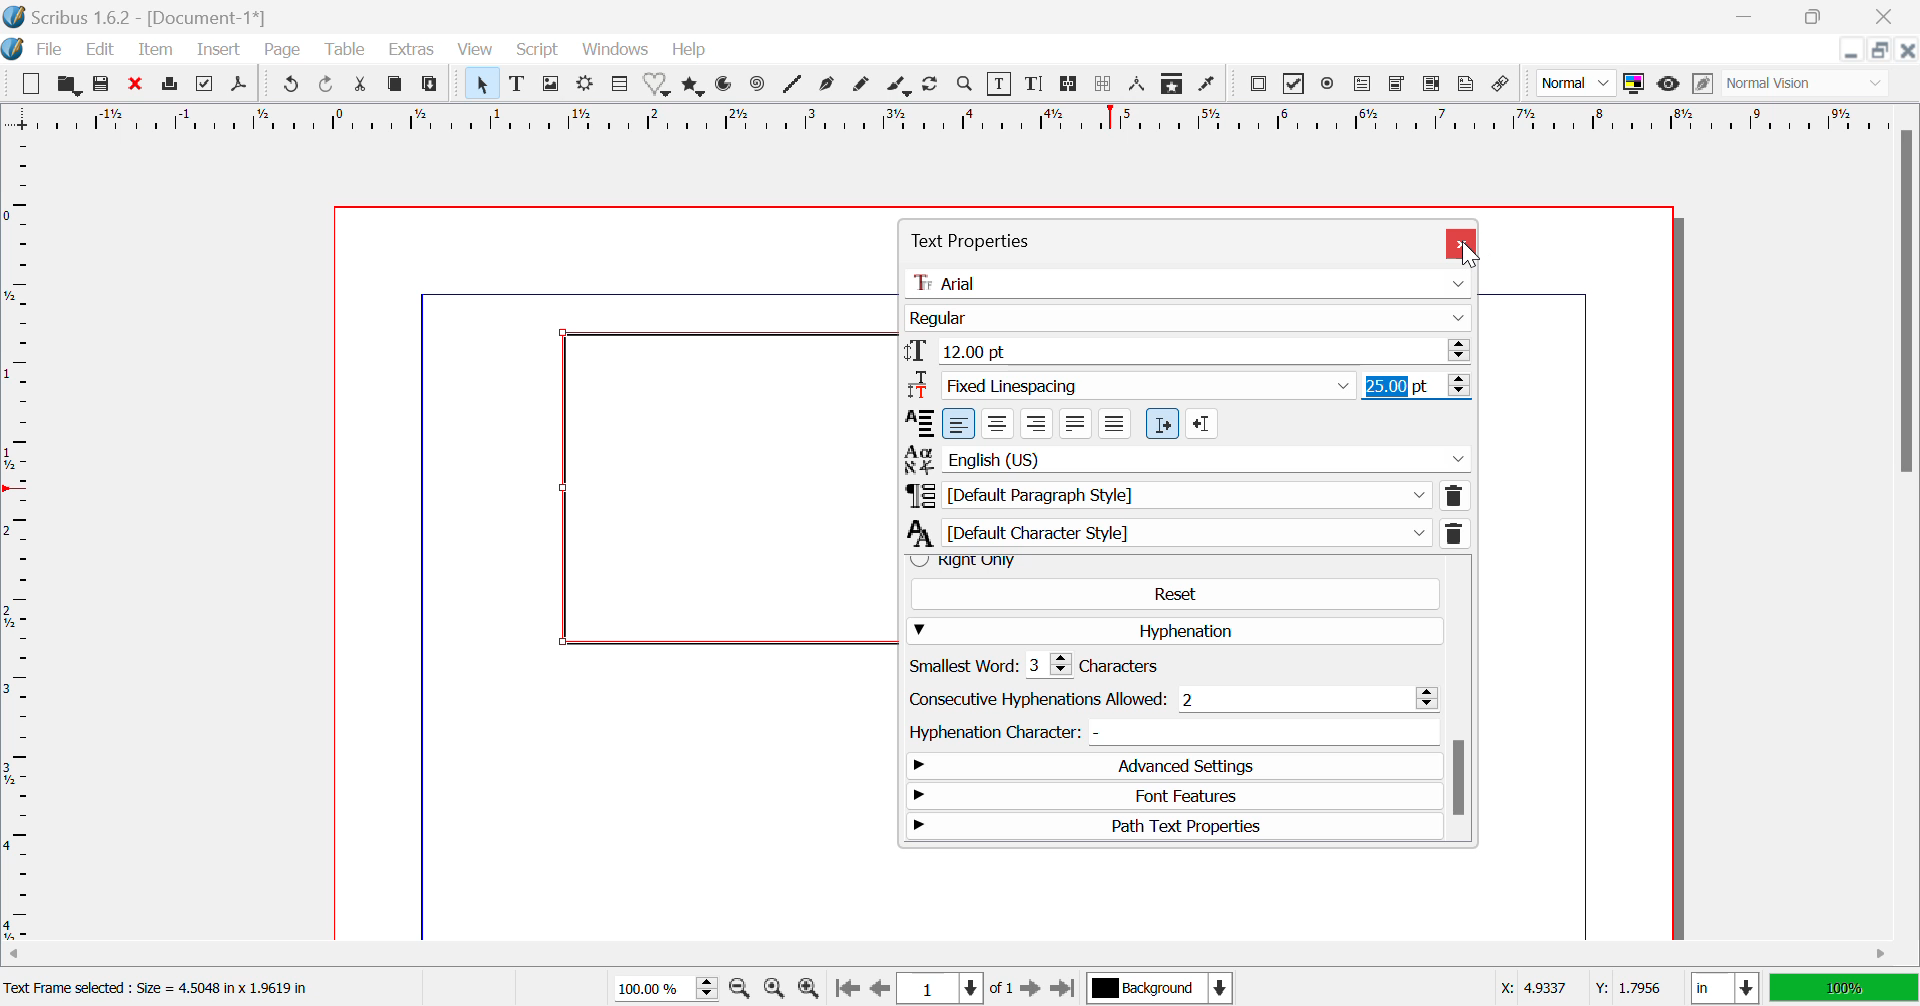 Image resolution: width=1920 pixels, height=1006 pixels. Describe the element at coordinates (1750, 15) in the screenshot. I see `Restore Down` at that location.